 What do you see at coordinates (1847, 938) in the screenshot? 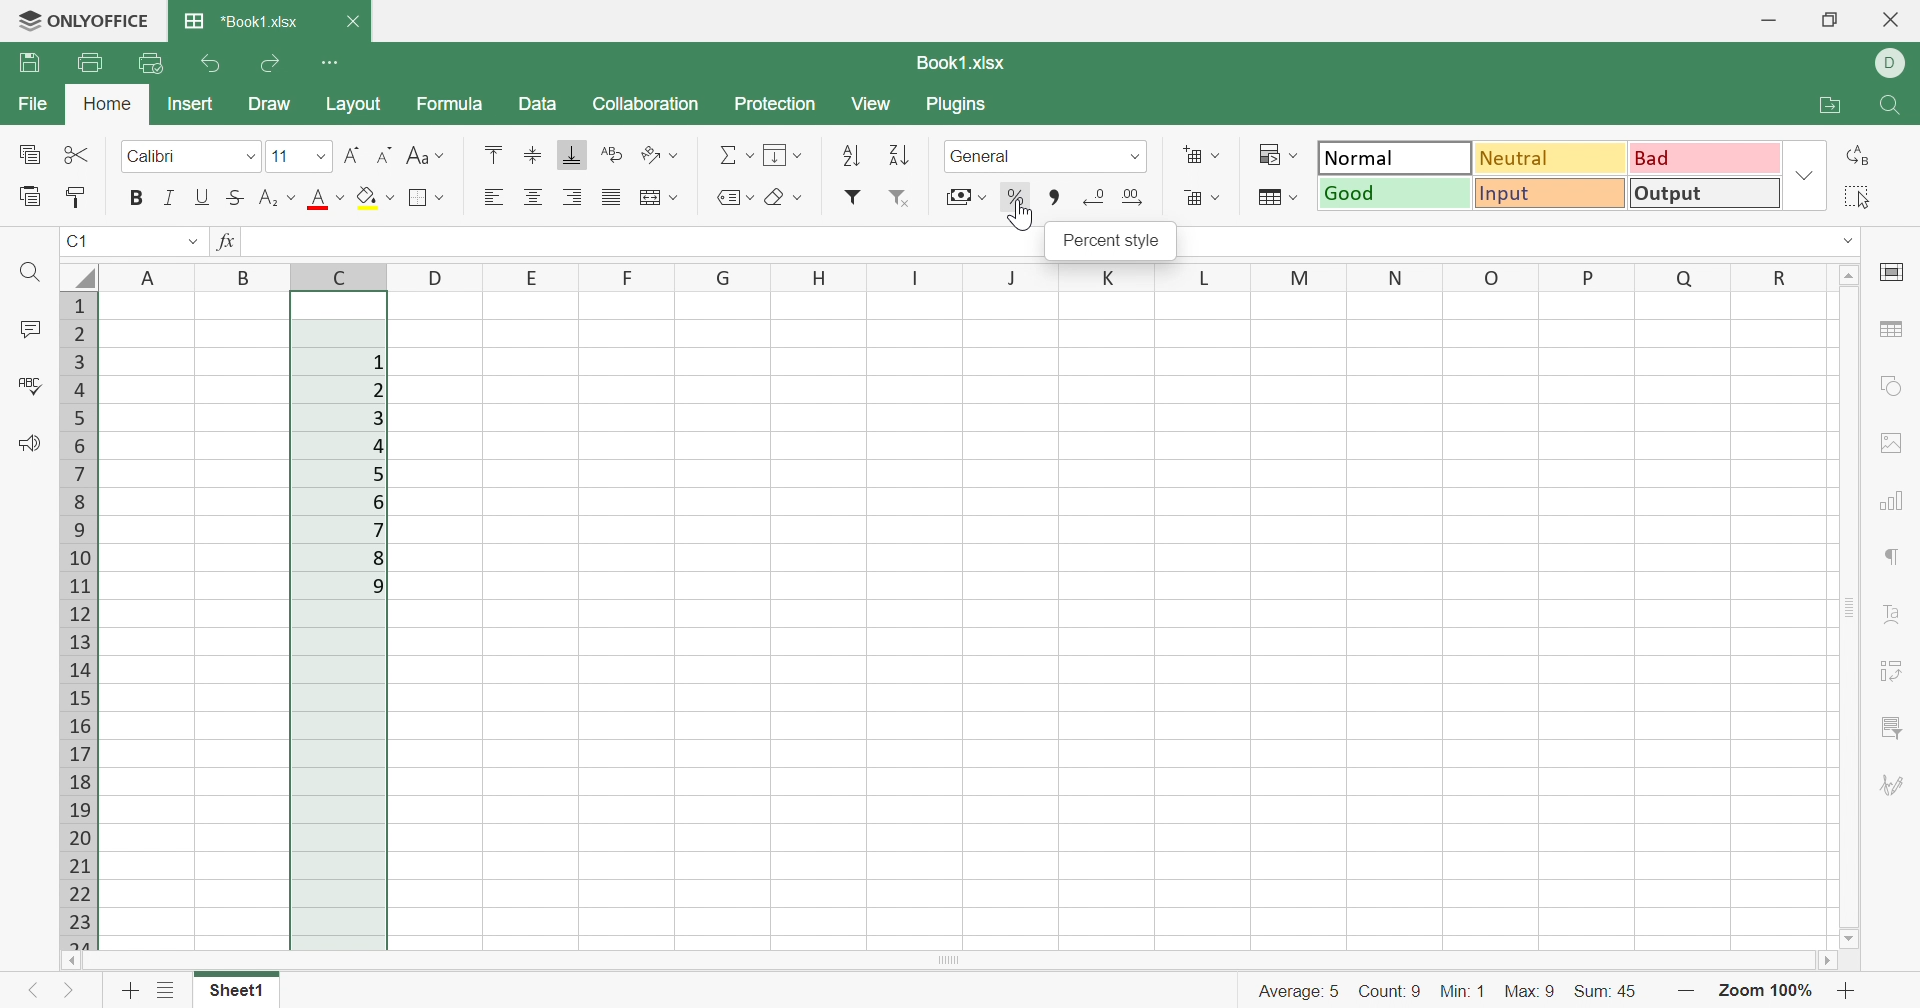
I see `Scroll Down` at bounding box center [1847, 938].